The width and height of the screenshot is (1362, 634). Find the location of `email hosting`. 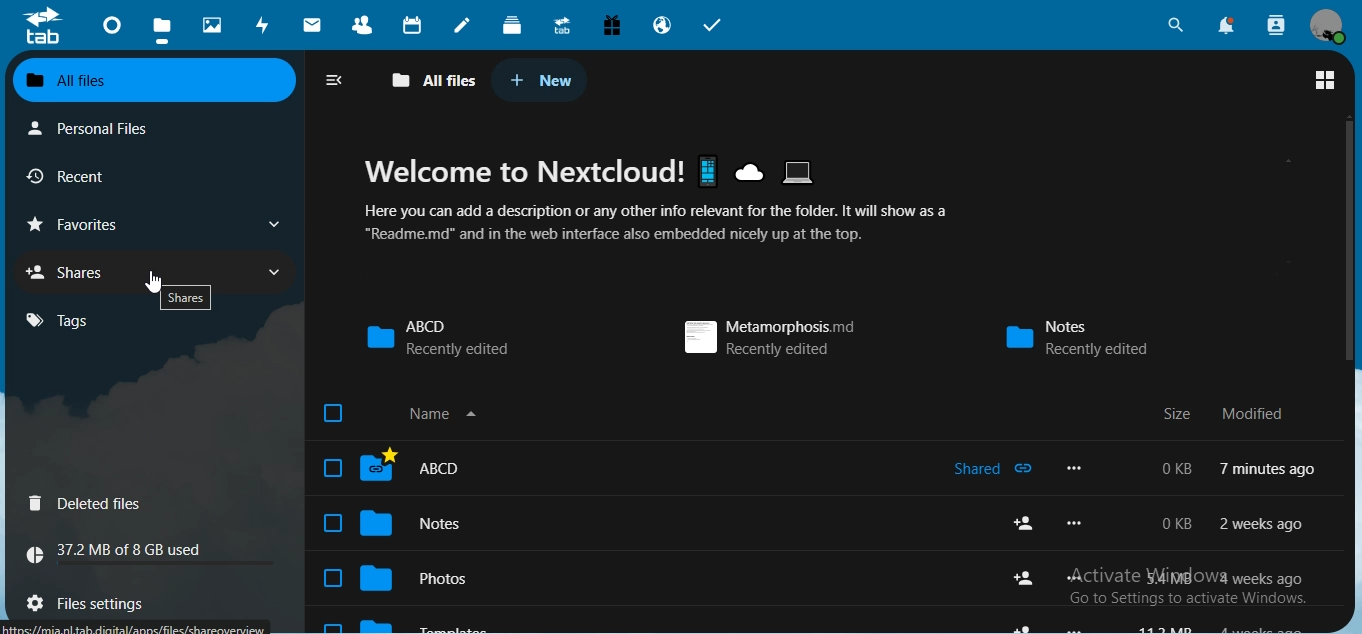

email hosting is located at coordinates (664, 27).